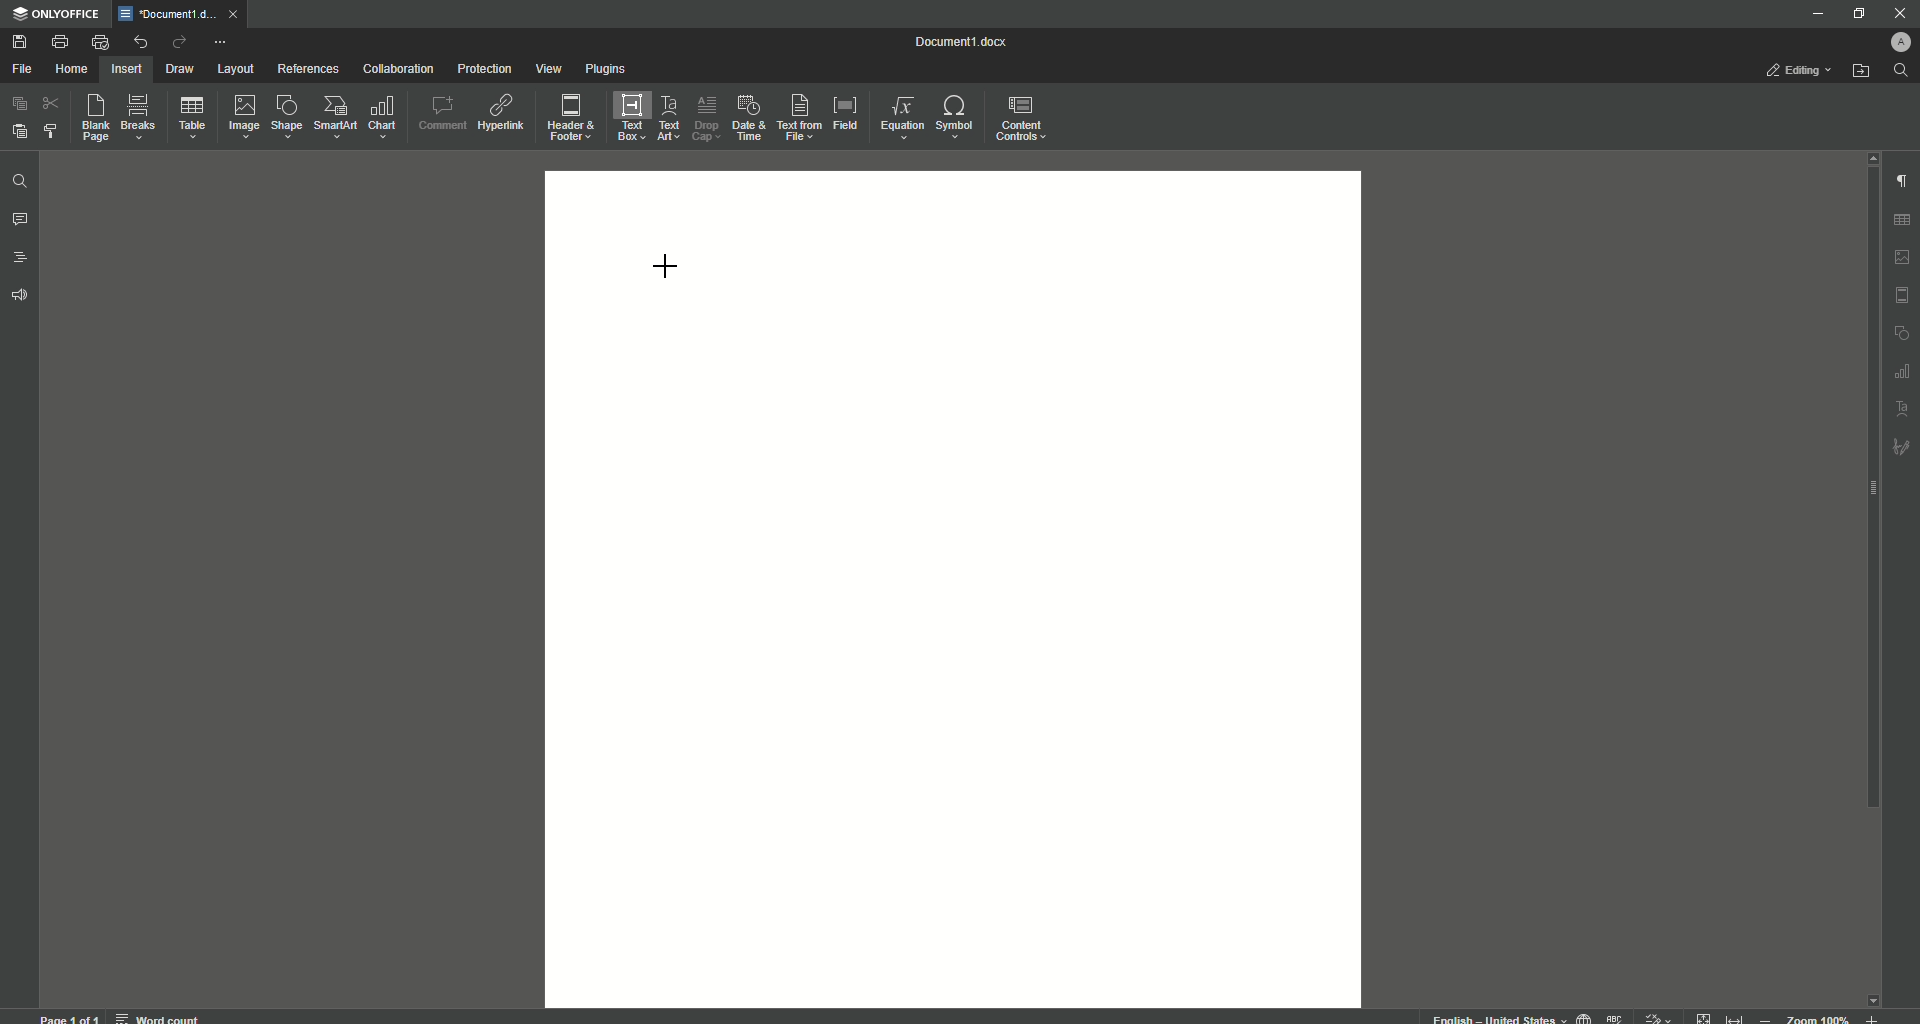 The image size is (1920, 1024). What do you see at coordinates (70, 1017) in the screenshot?
I see `page 1 of 1` at bounding box center [70, 1017].